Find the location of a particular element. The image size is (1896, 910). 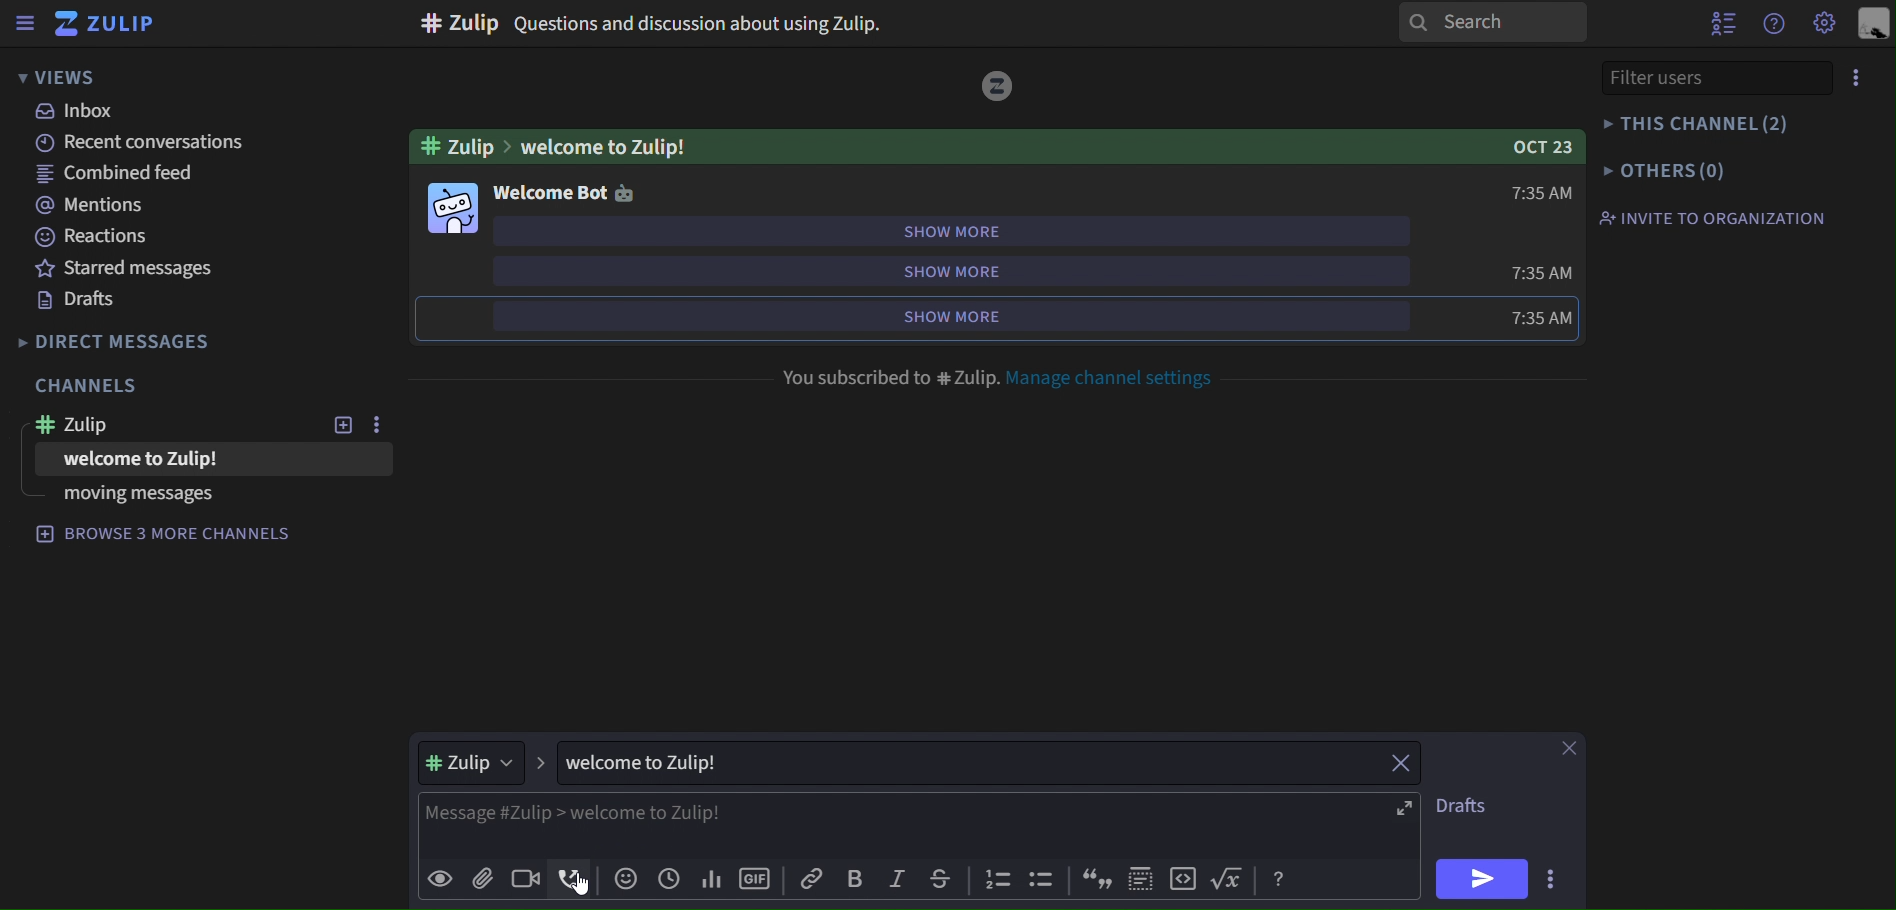

help is located at coordinates (1775, 26).